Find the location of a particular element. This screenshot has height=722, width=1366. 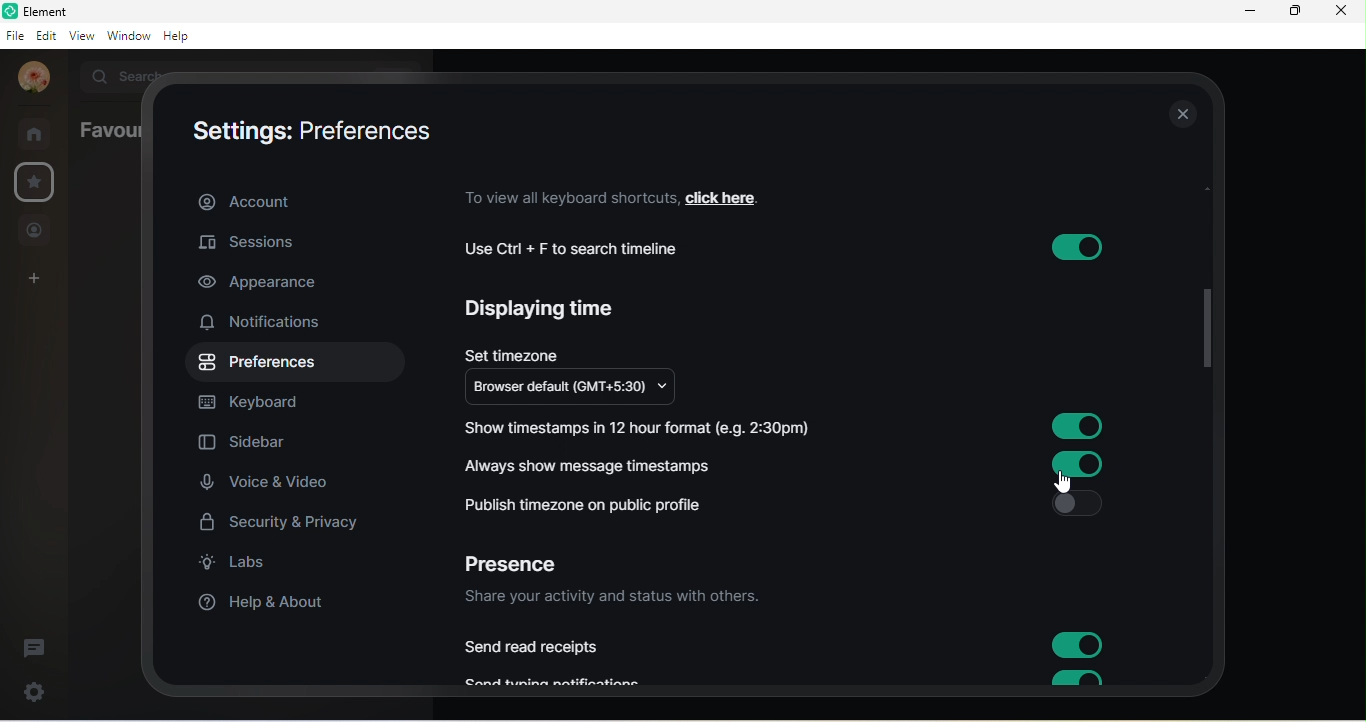

window is located at coordinates (127, 37).